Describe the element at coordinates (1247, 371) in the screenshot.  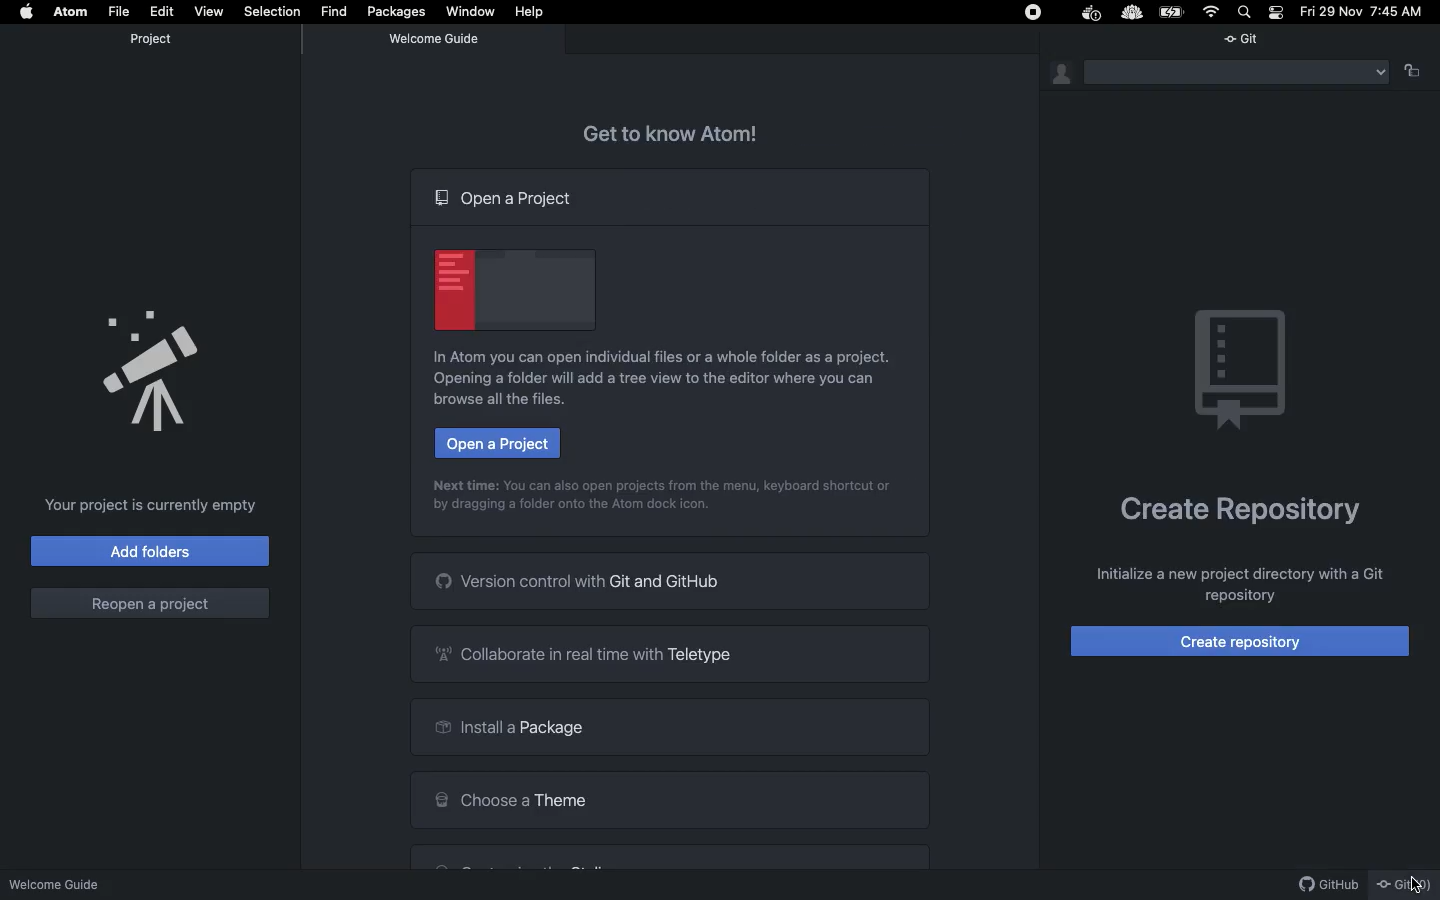
I see `Emblem` at that location.